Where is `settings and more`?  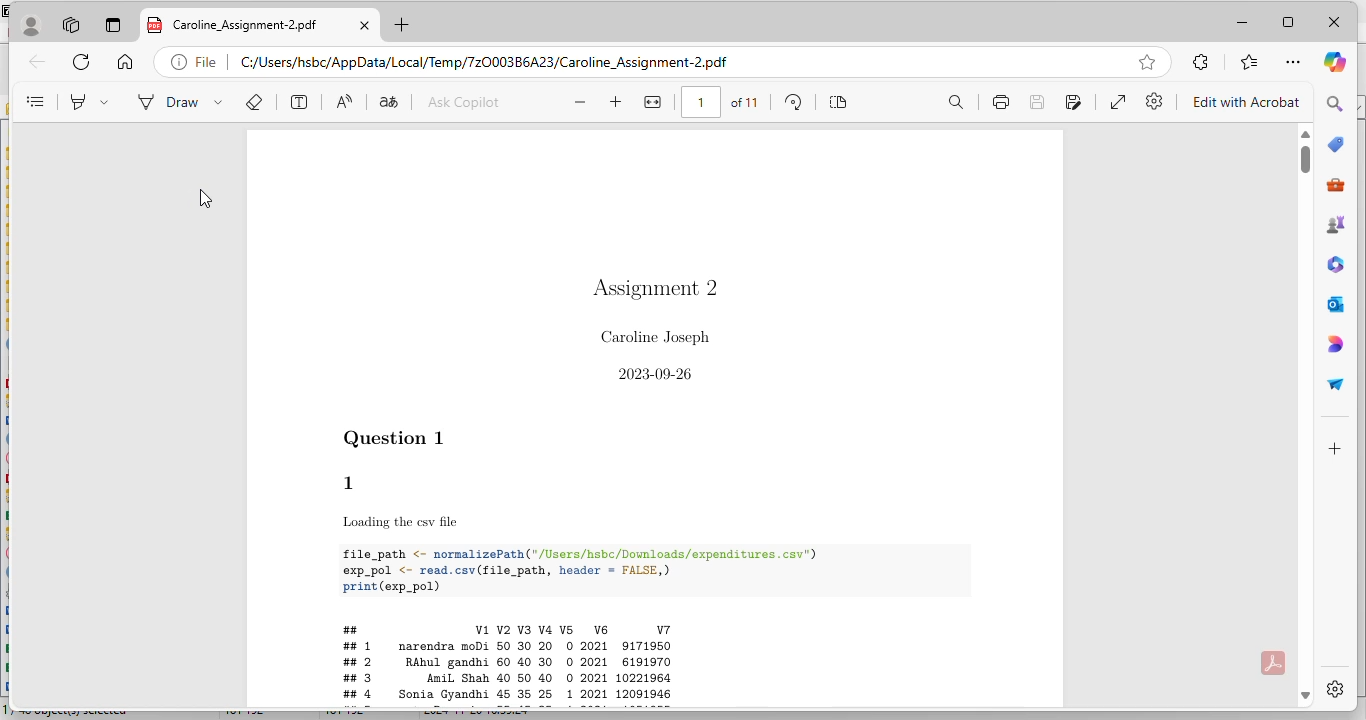 settings and more is located at coordinates (1292, 62).